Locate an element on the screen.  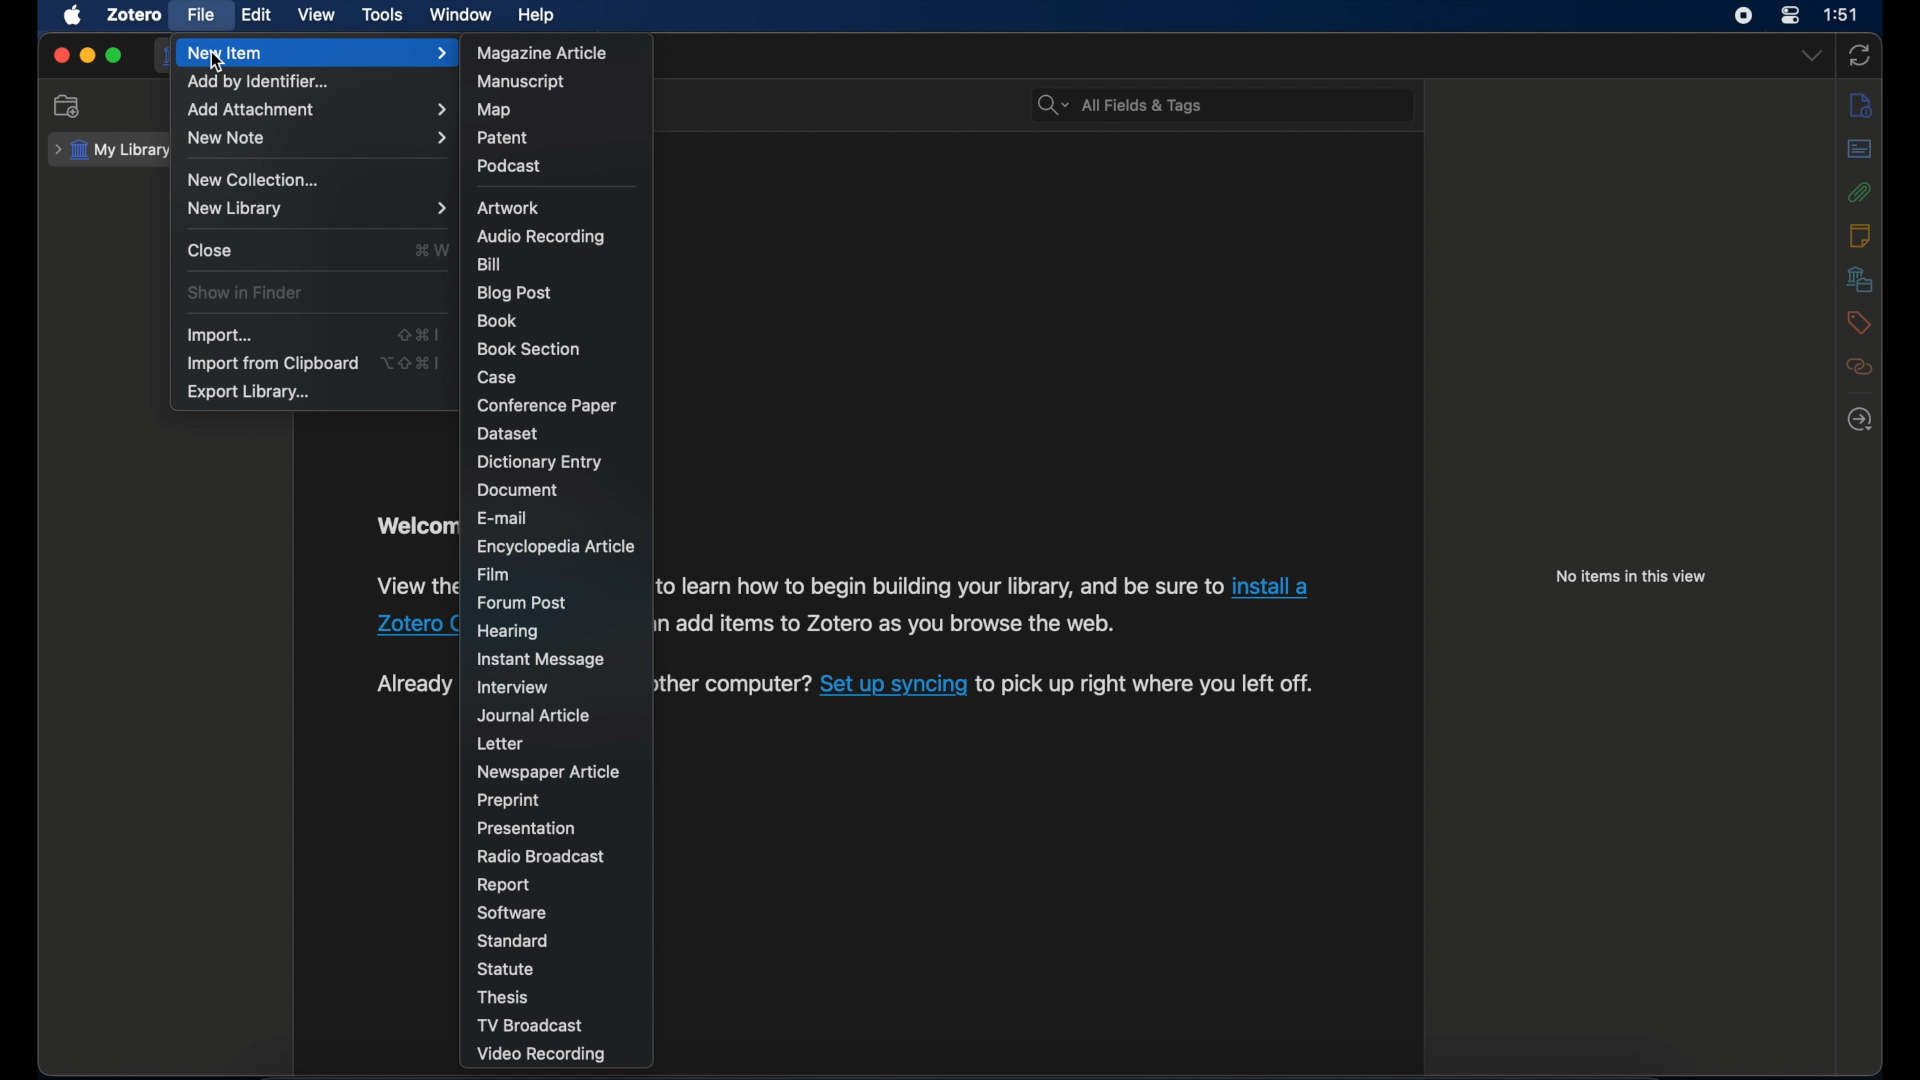
blog post is located at coordinates (512, 293).